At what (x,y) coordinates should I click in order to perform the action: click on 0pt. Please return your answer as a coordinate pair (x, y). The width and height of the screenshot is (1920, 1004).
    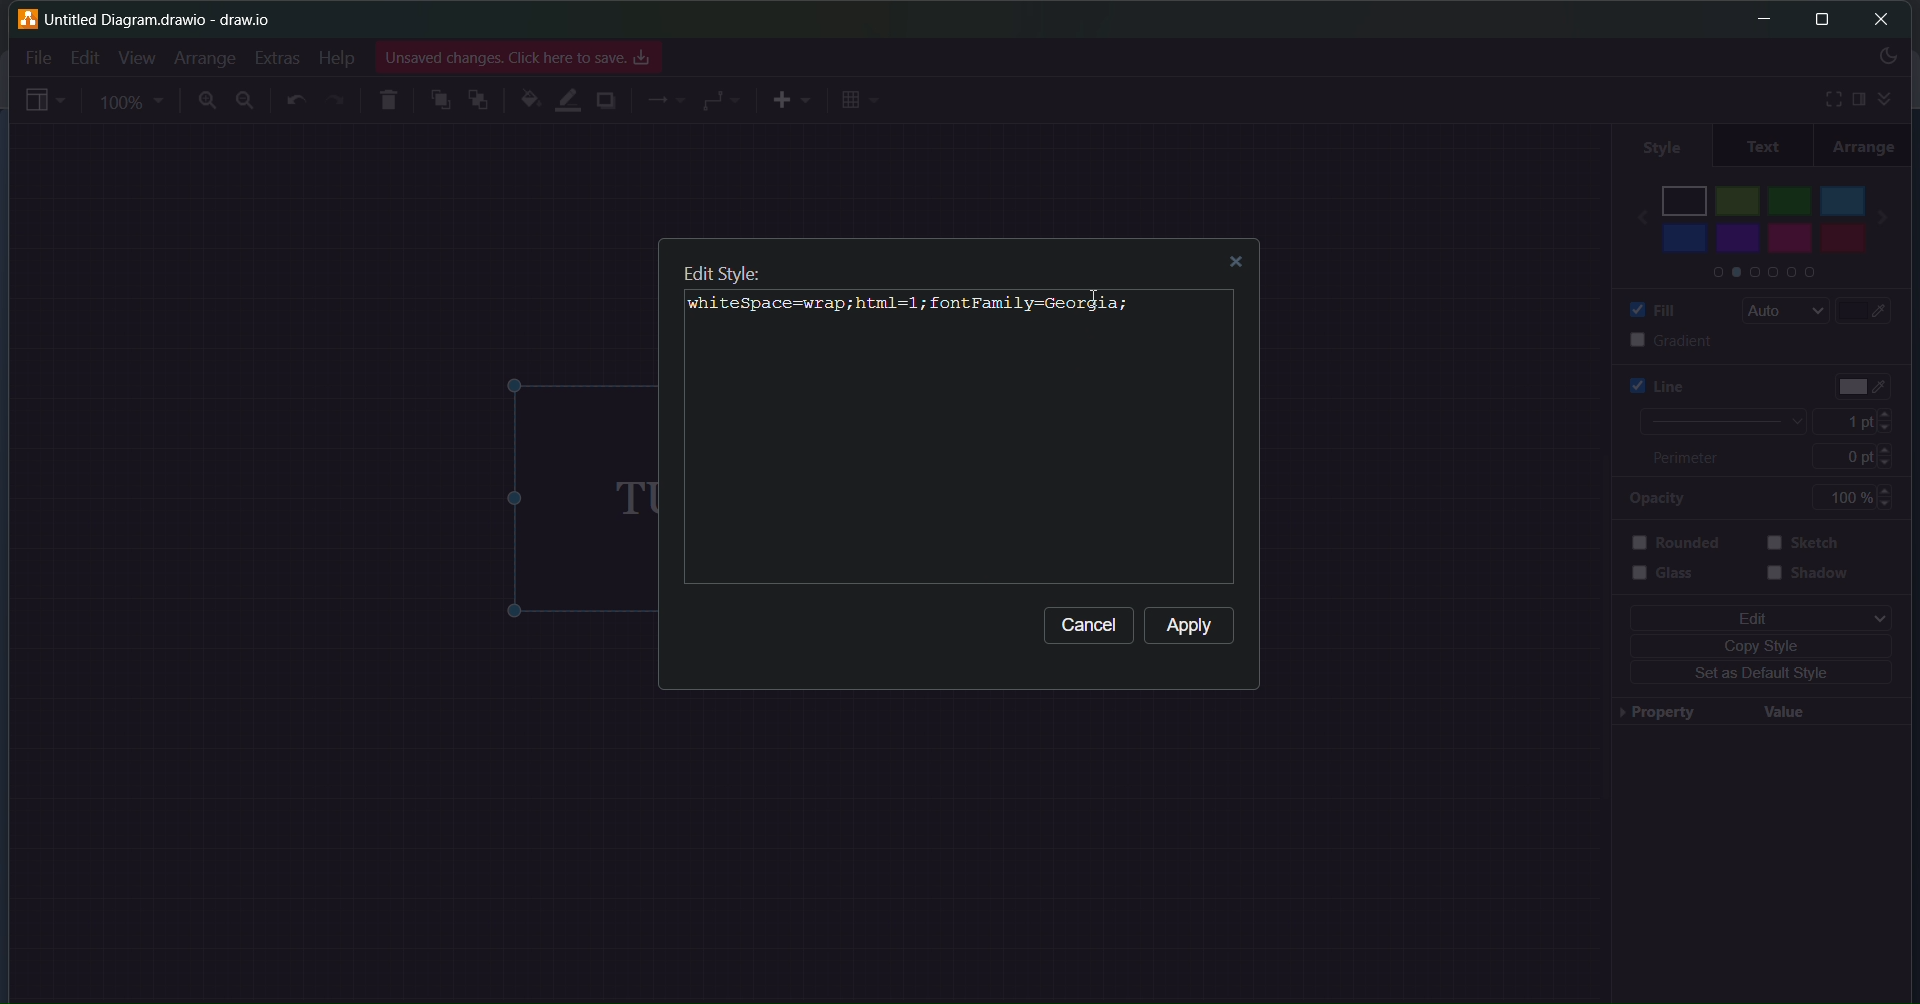
    Looking at the image, I should click on (1868, 455).